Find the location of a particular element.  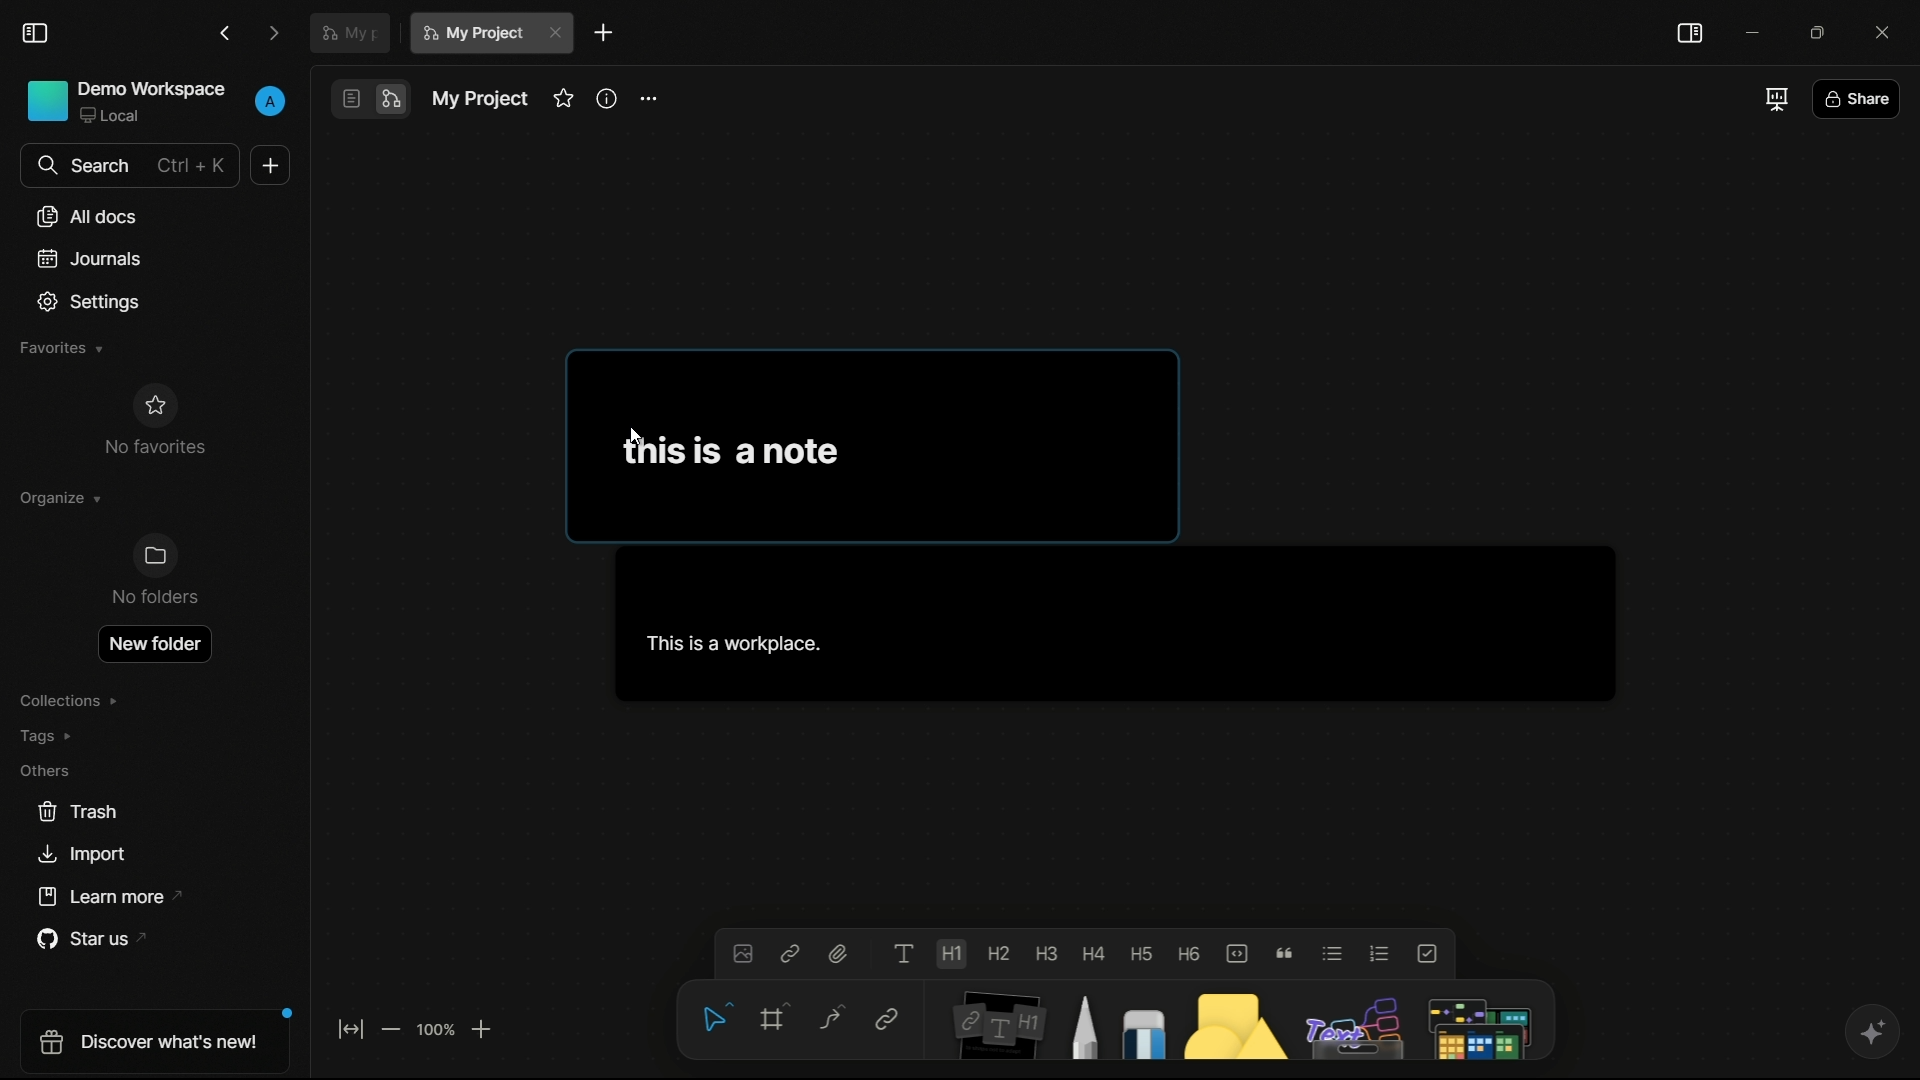

favorites is located at coordinates (64, 349).